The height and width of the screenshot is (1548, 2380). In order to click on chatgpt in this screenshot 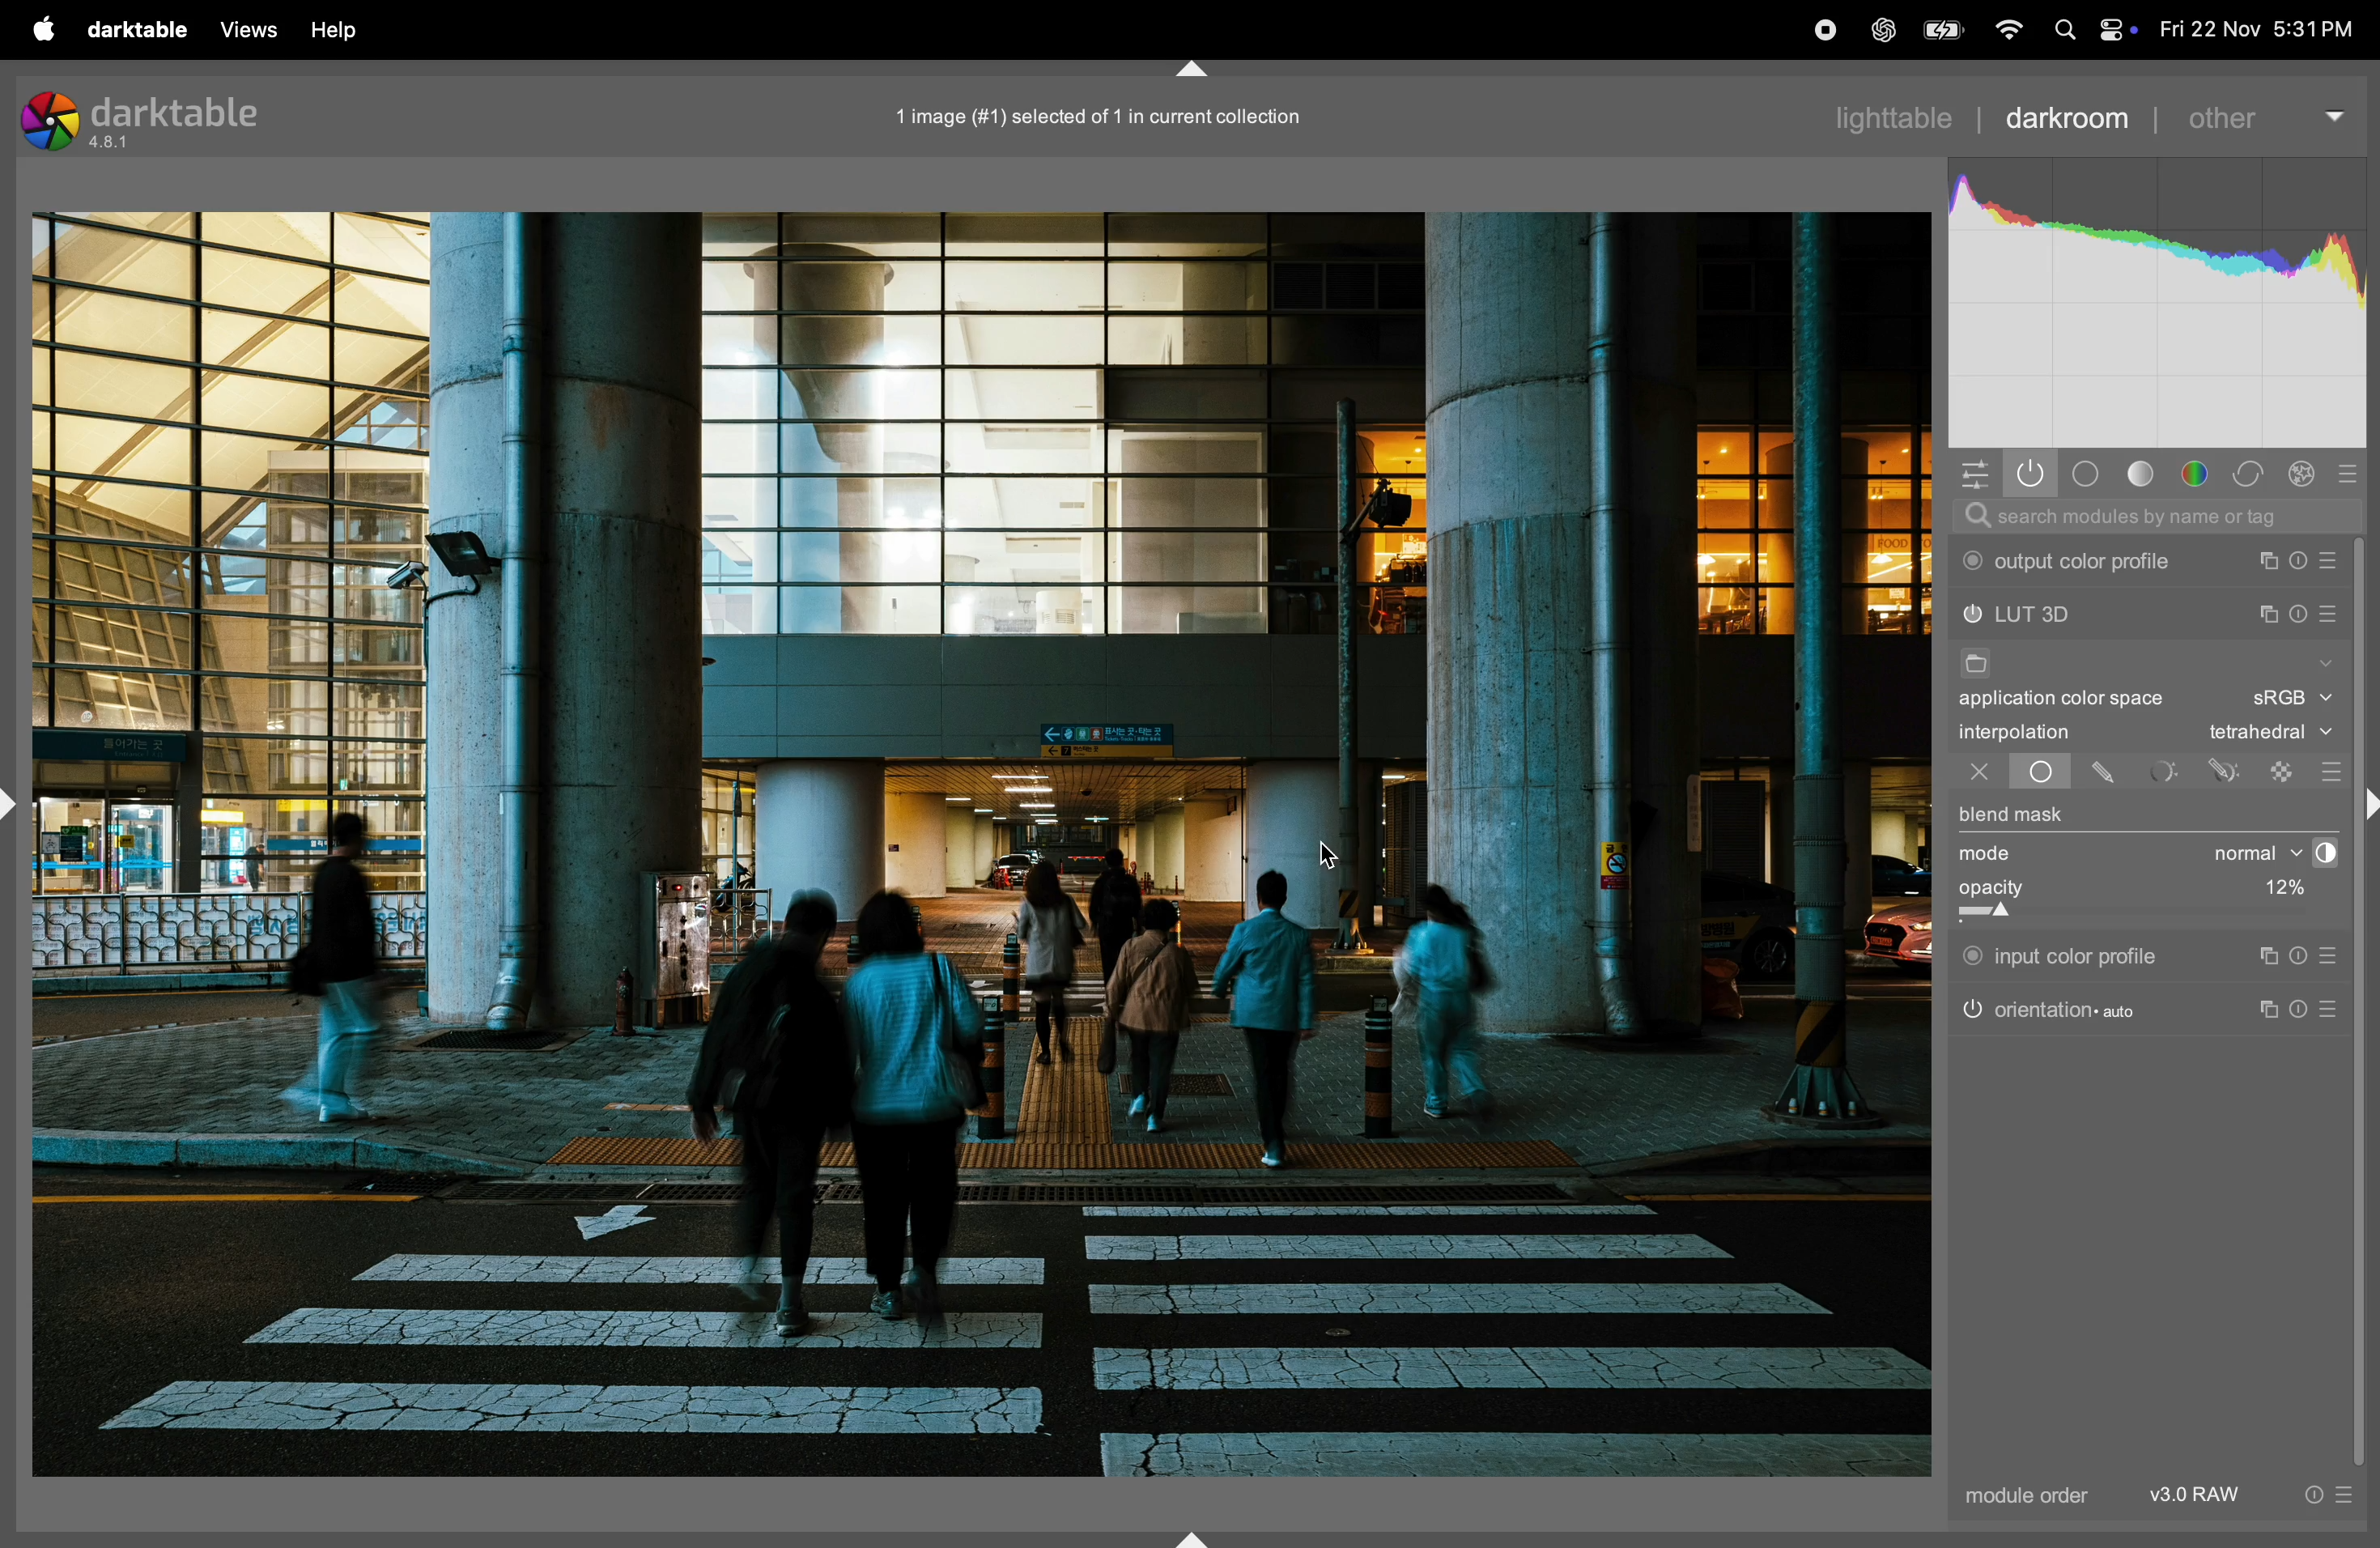, I will do `click(1882, 32)`.